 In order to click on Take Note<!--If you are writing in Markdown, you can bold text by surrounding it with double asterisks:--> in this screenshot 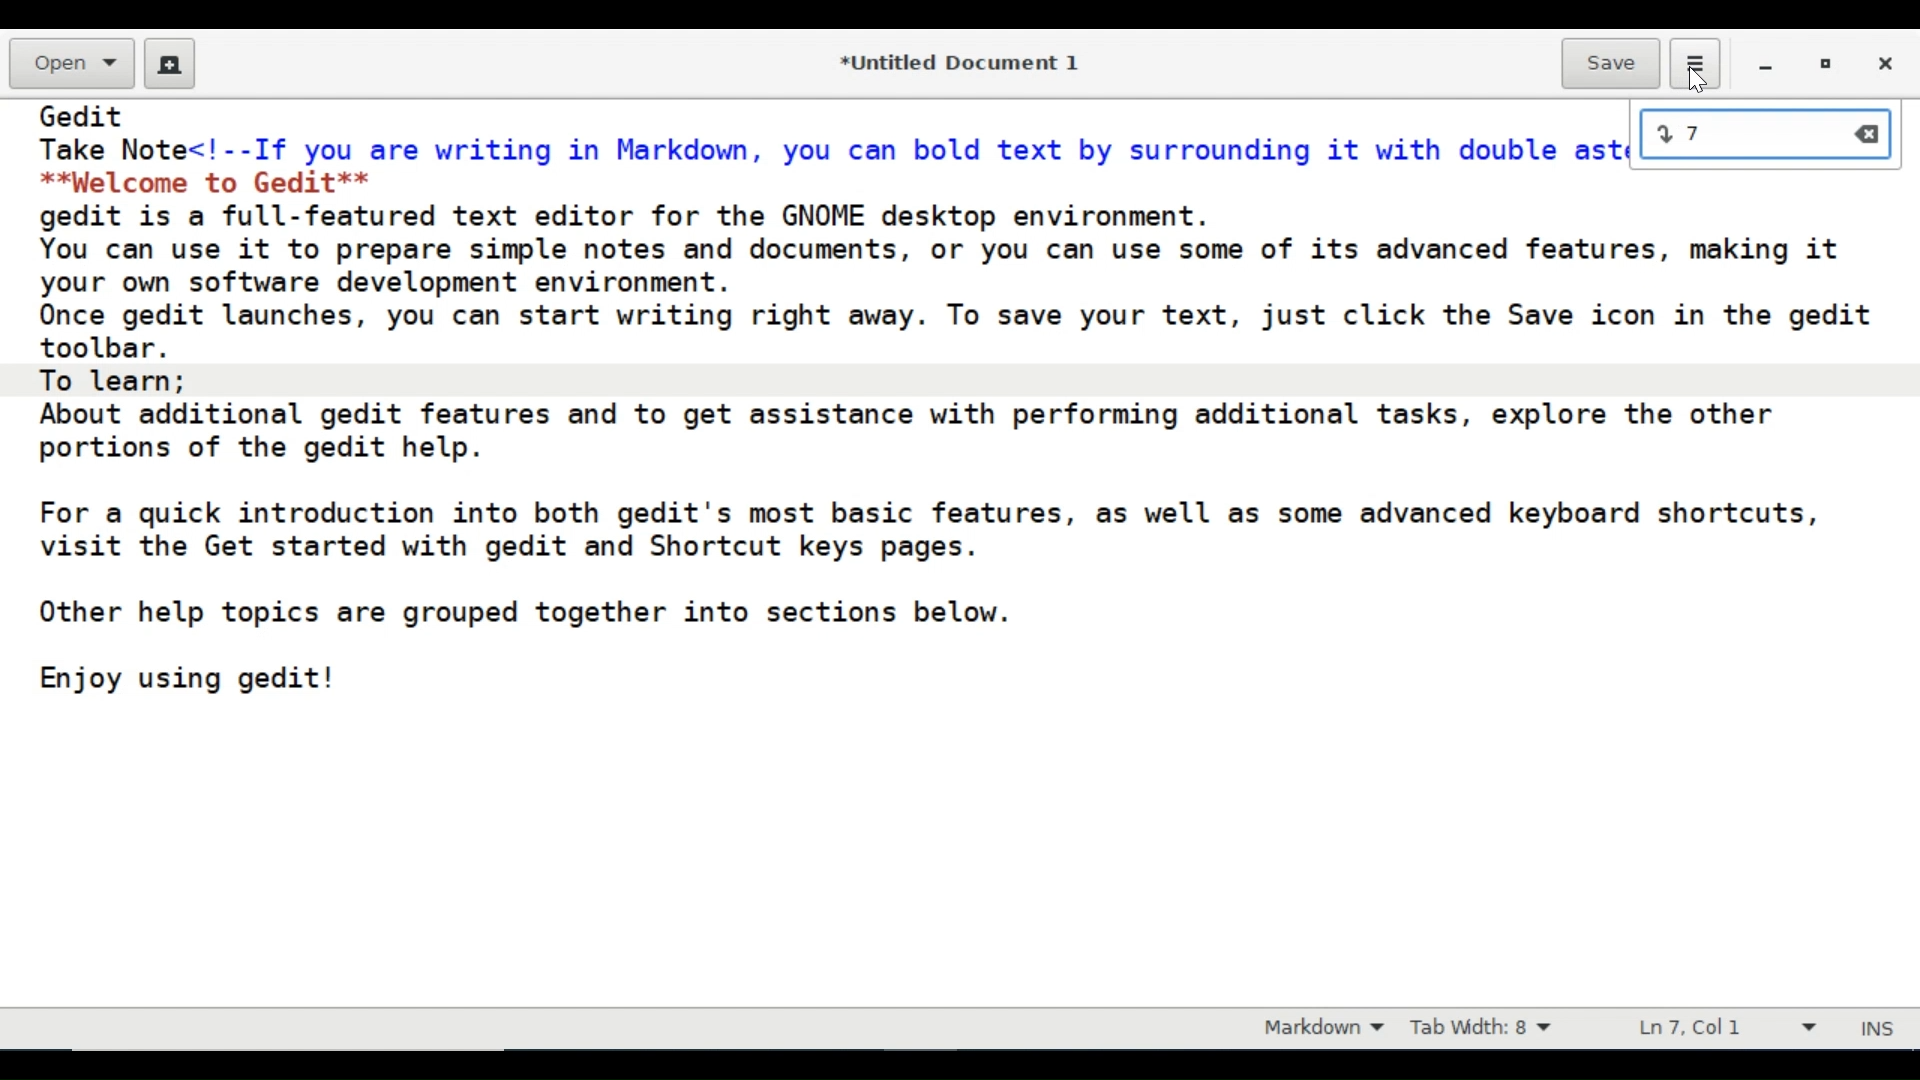, I will do `click(834, 147)`.